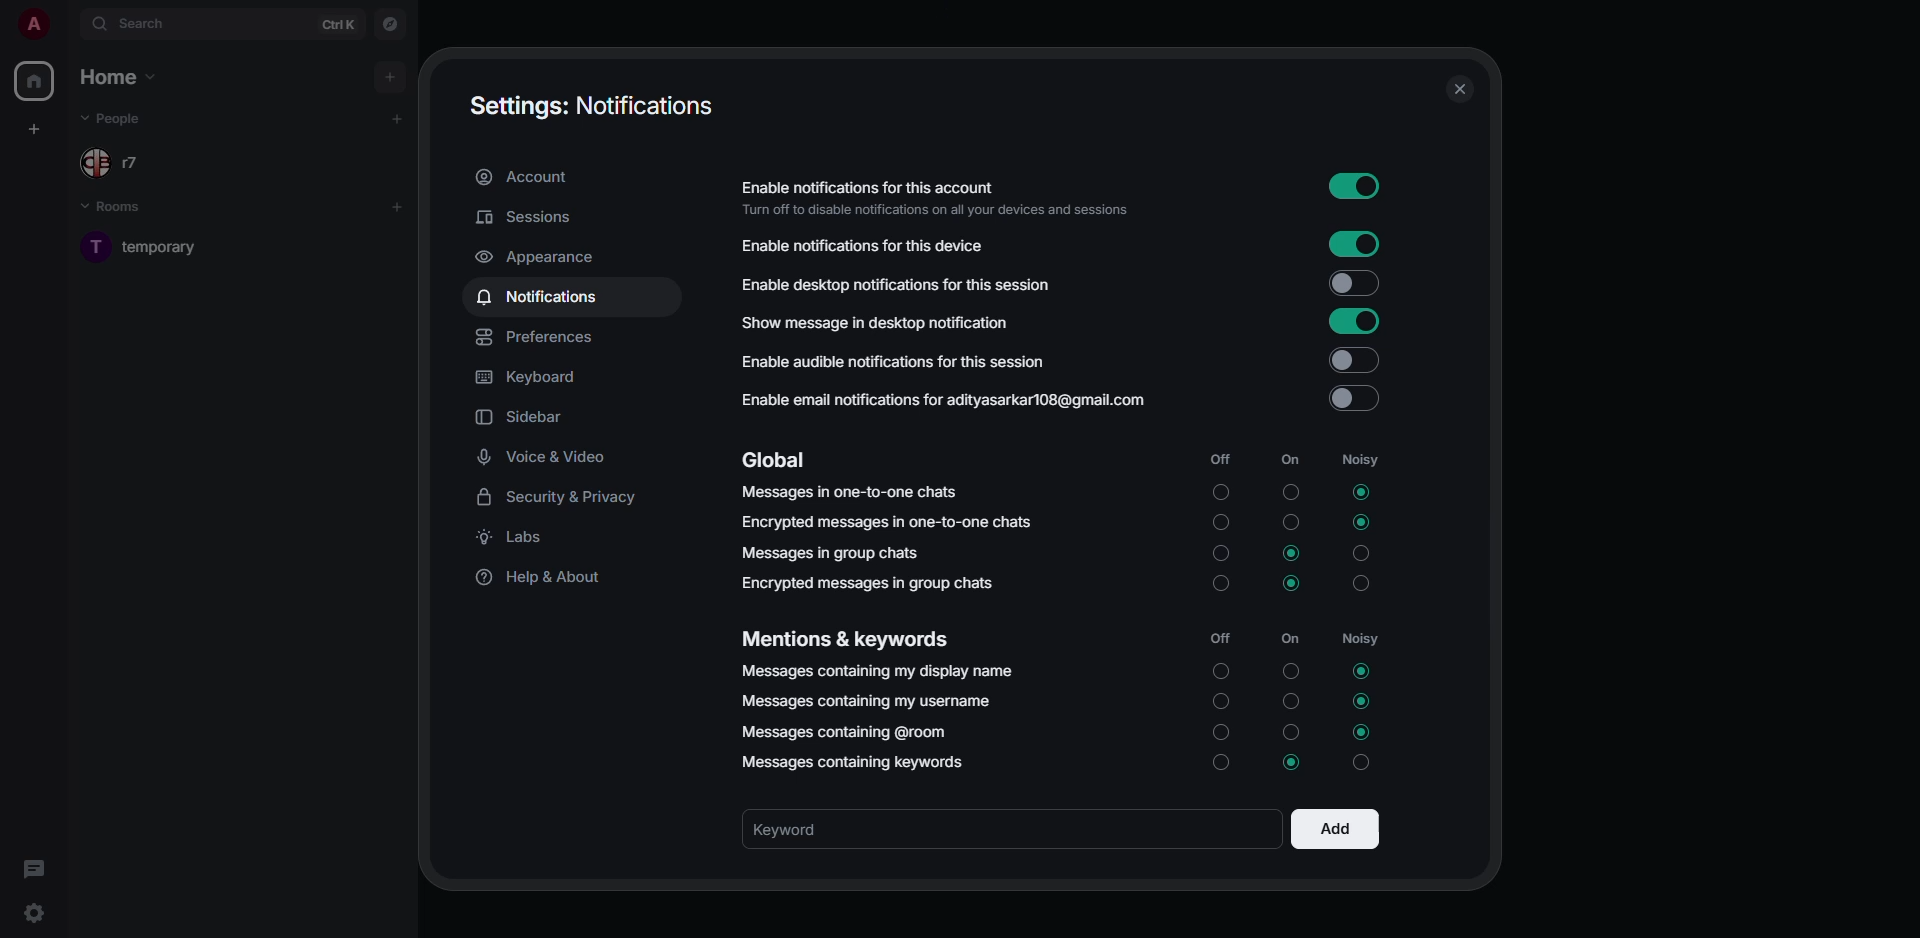  I want to click on messages containing username, so click(865, 700).